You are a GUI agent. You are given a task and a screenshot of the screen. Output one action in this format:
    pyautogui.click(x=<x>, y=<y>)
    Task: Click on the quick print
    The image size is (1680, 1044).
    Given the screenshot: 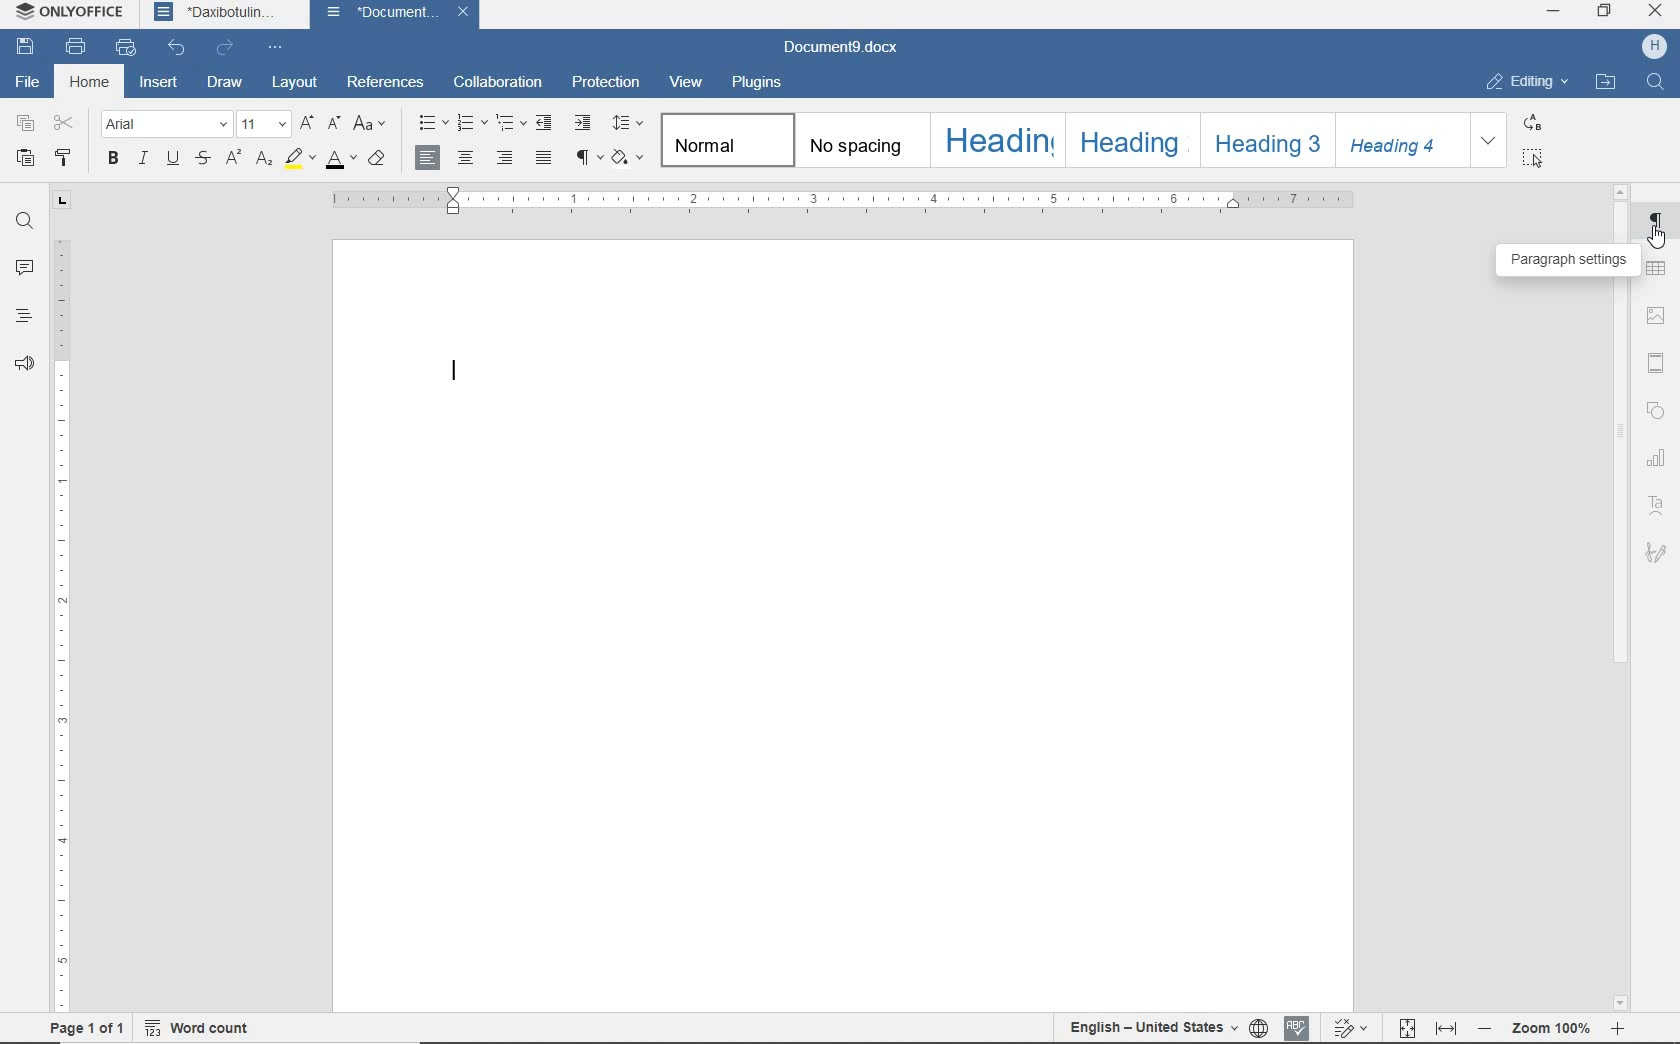 What is the action you would take?
    pyautogui.click(x=127, y=48)
    